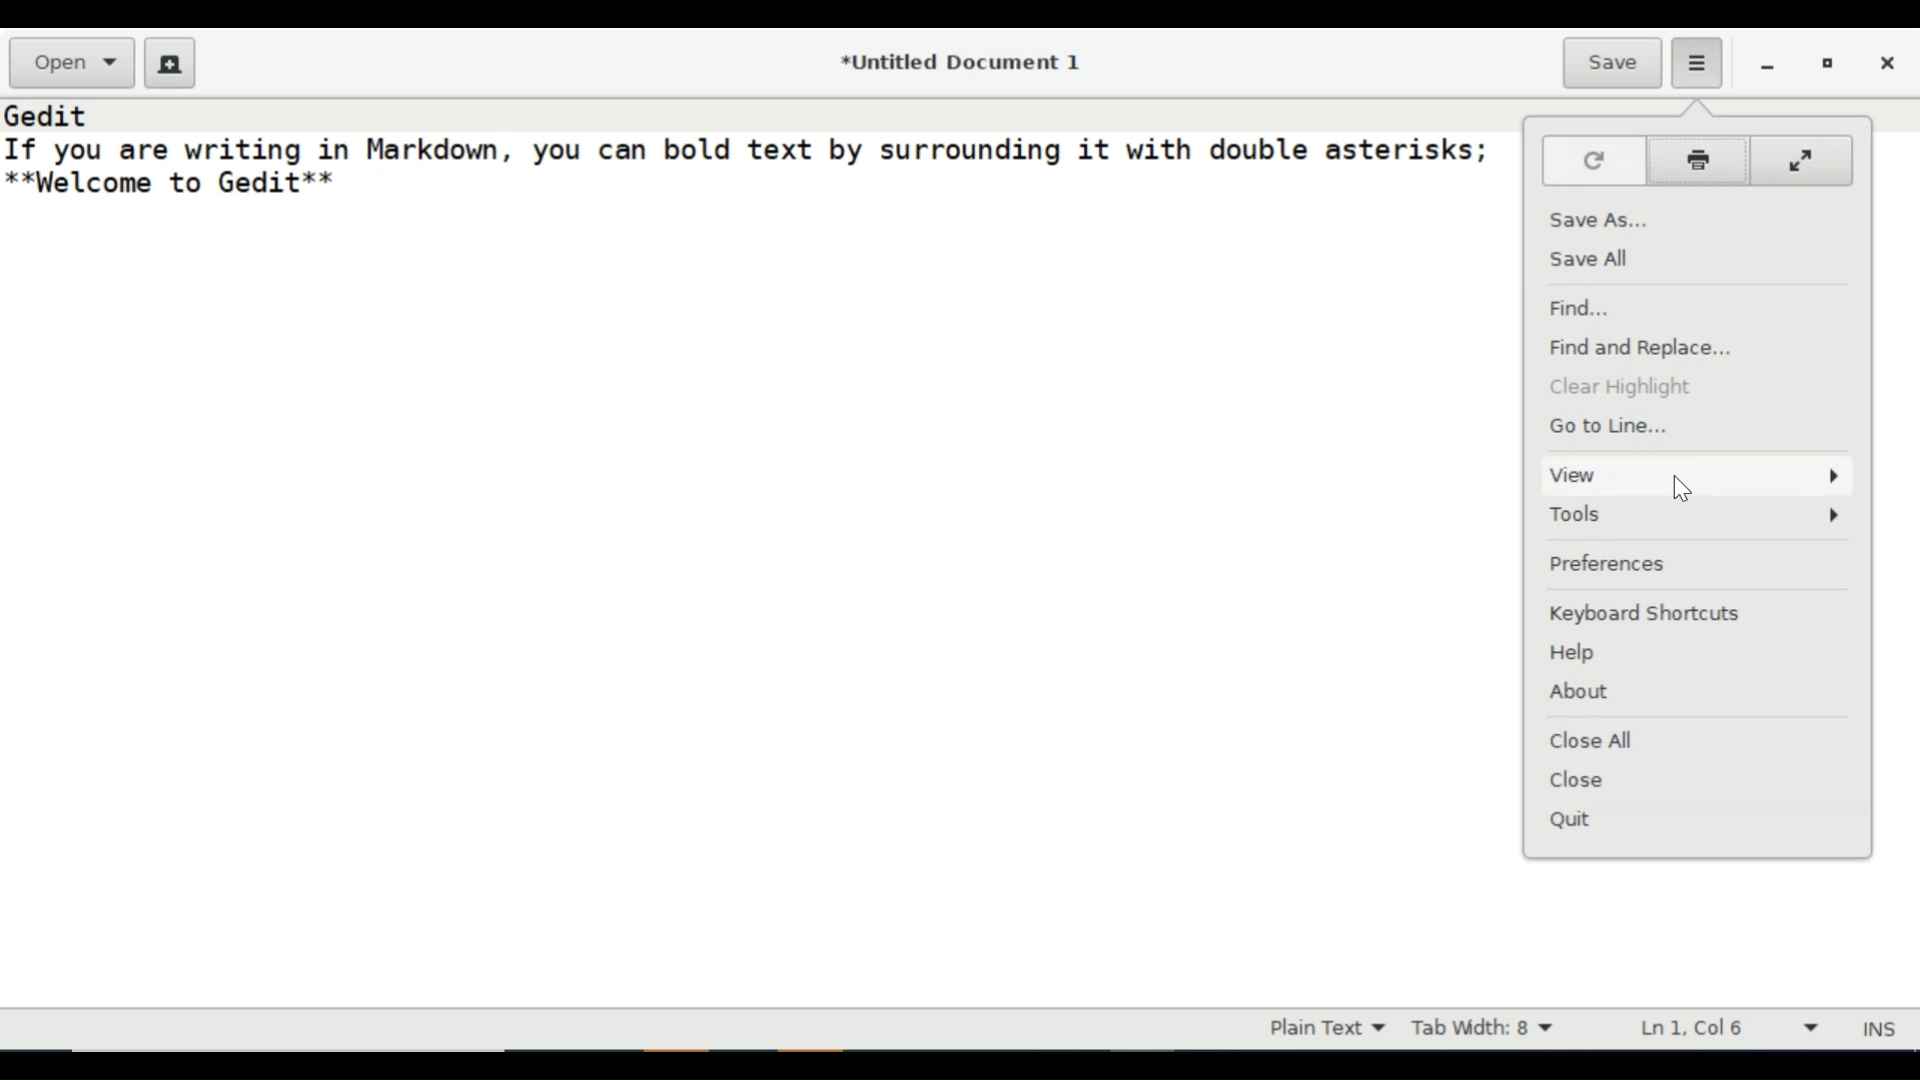 The height and width of the screenshot is (1080, 1920). What do you see at coordinates (1331, 1026) in the screenshot?
I see `Highlight mode dropdown menu` at bounding box center [1331, 1026].